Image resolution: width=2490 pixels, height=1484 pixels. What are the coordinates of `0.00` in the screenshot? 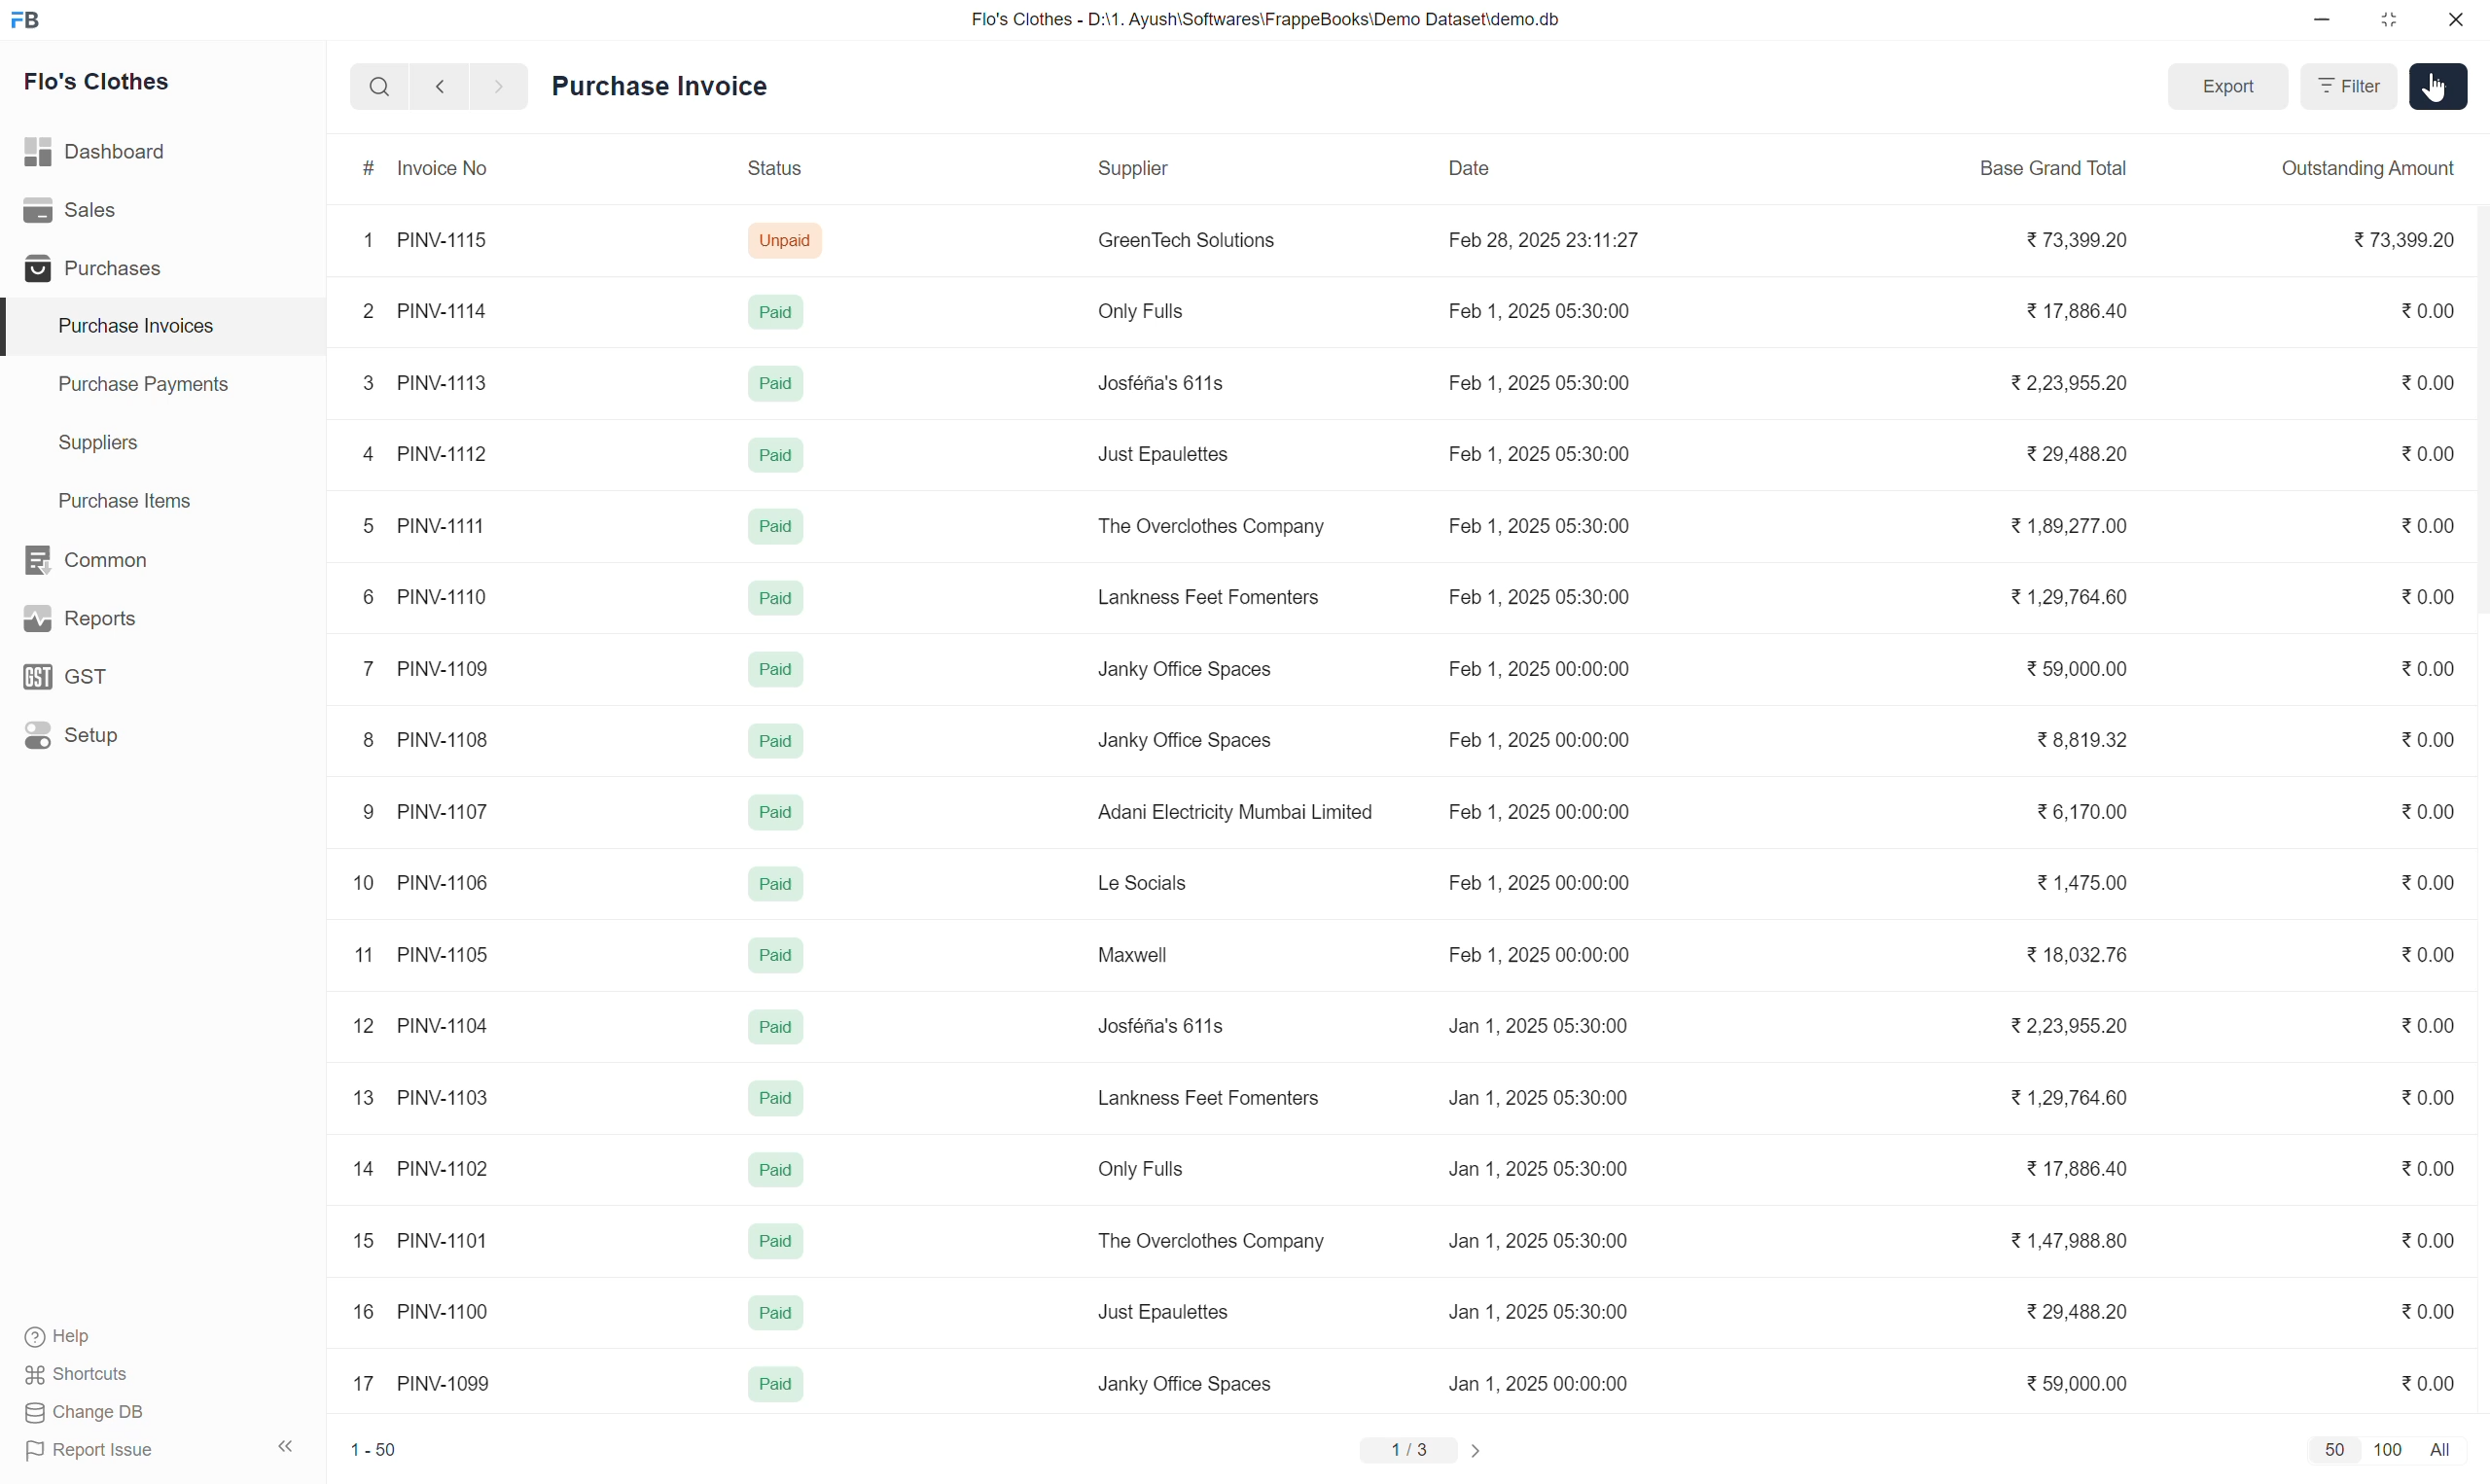 It's located at (2428, 884).